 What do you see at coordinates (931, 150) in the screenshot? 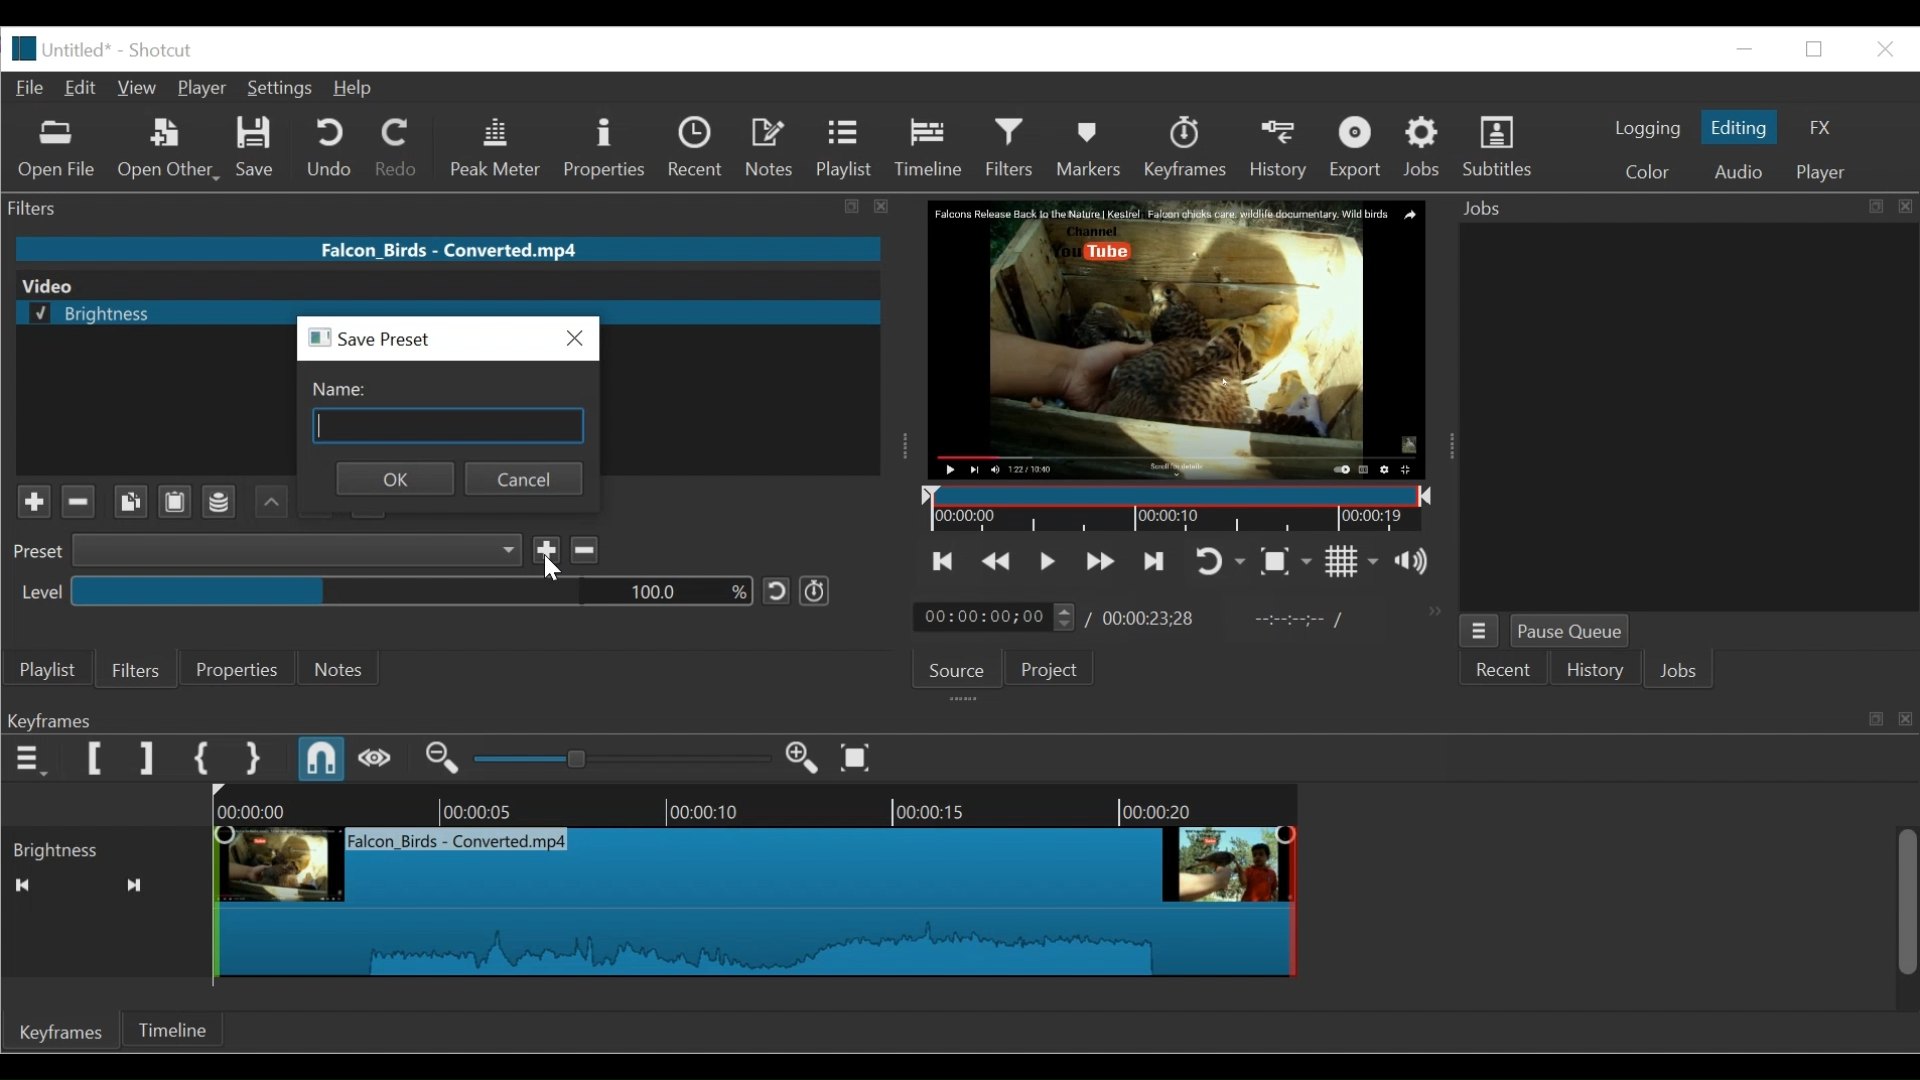
I see `Timeline` at bounding box center [931, 150].